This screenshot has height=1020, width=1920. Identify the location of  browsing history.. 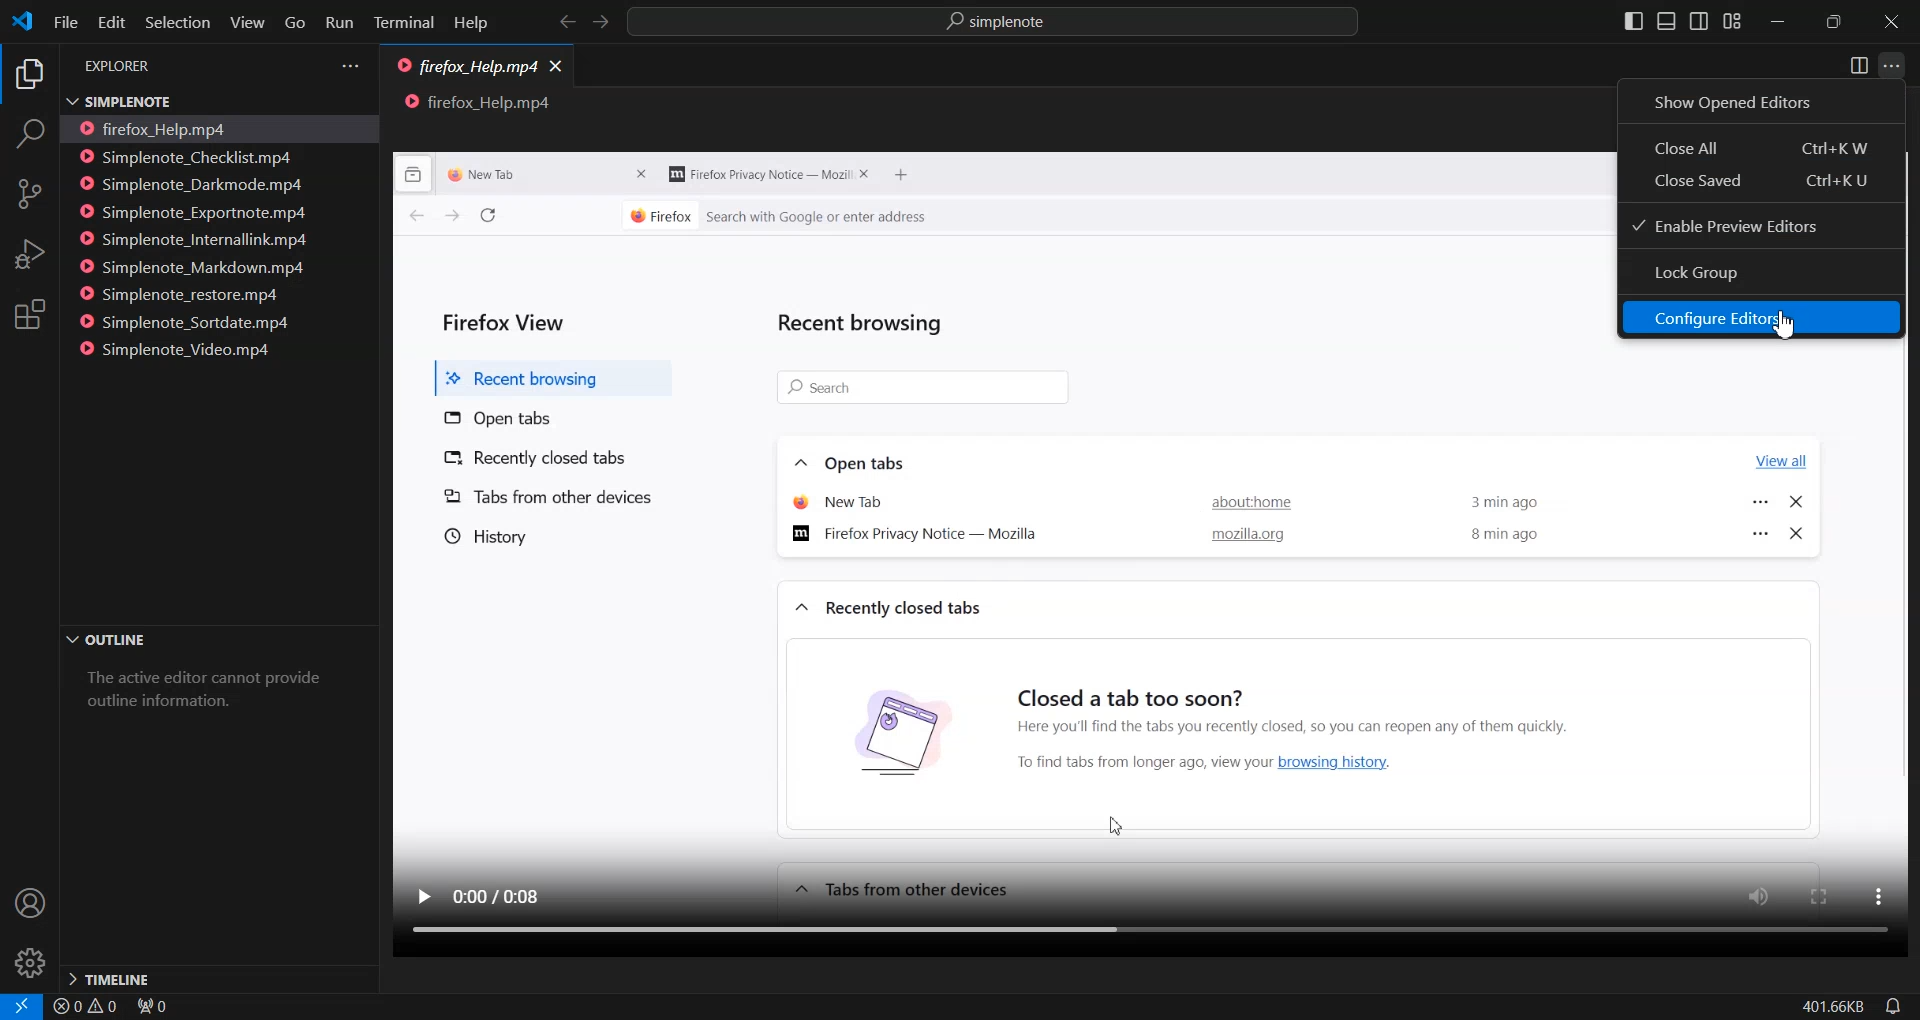
(1353, 762).